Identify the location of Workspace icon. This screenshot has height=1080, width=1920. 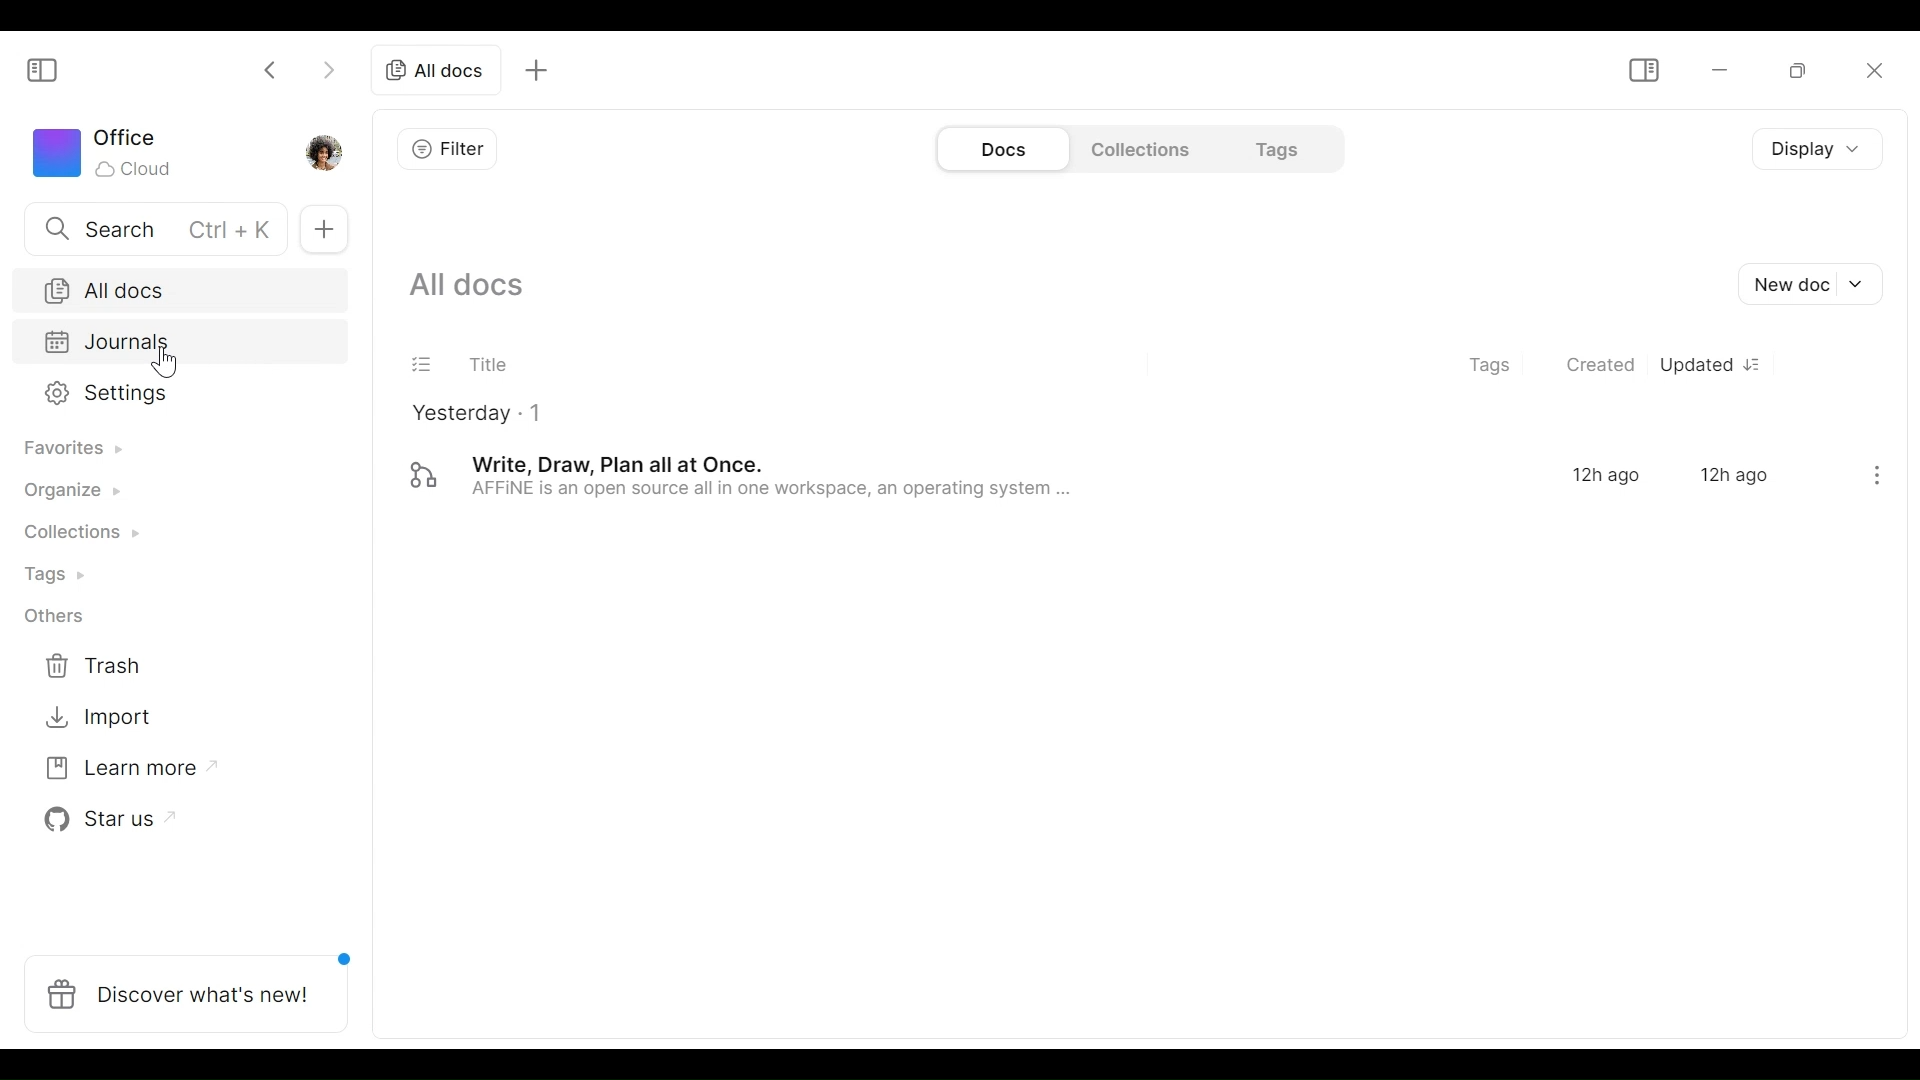
(106, 150).